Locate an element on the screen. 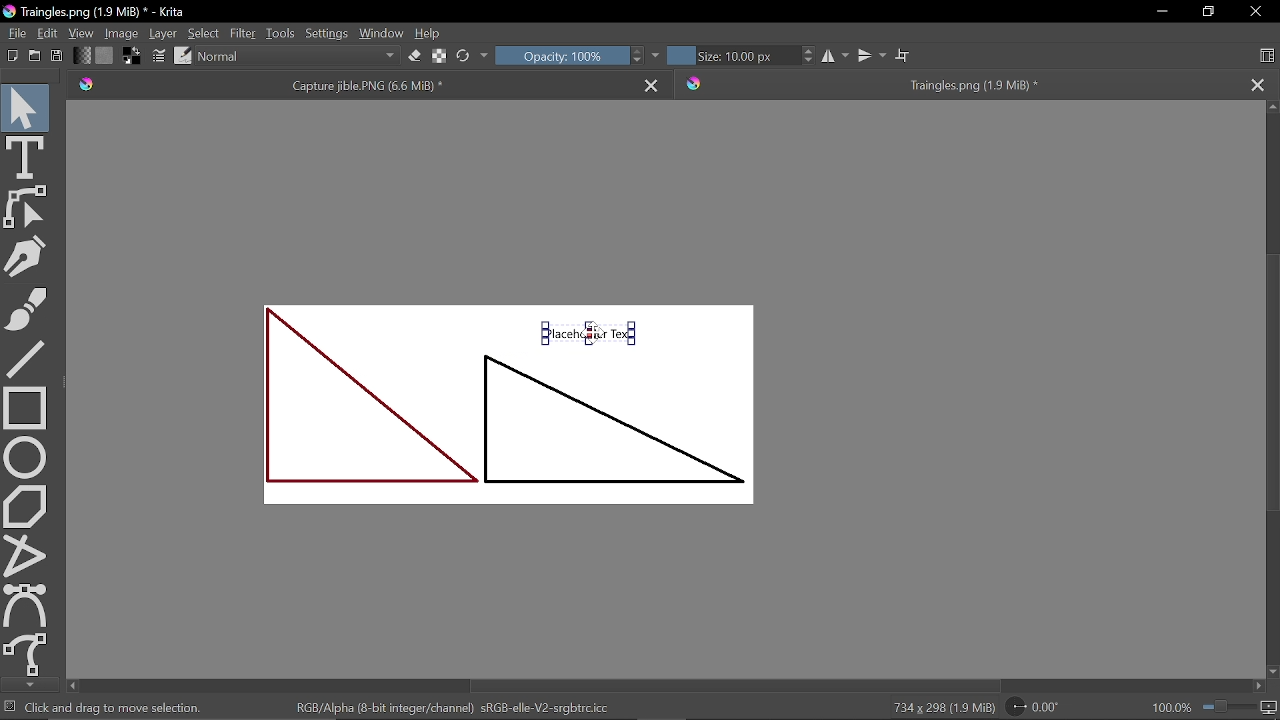  Size 10.00 px is located at coordinates (731, 56).